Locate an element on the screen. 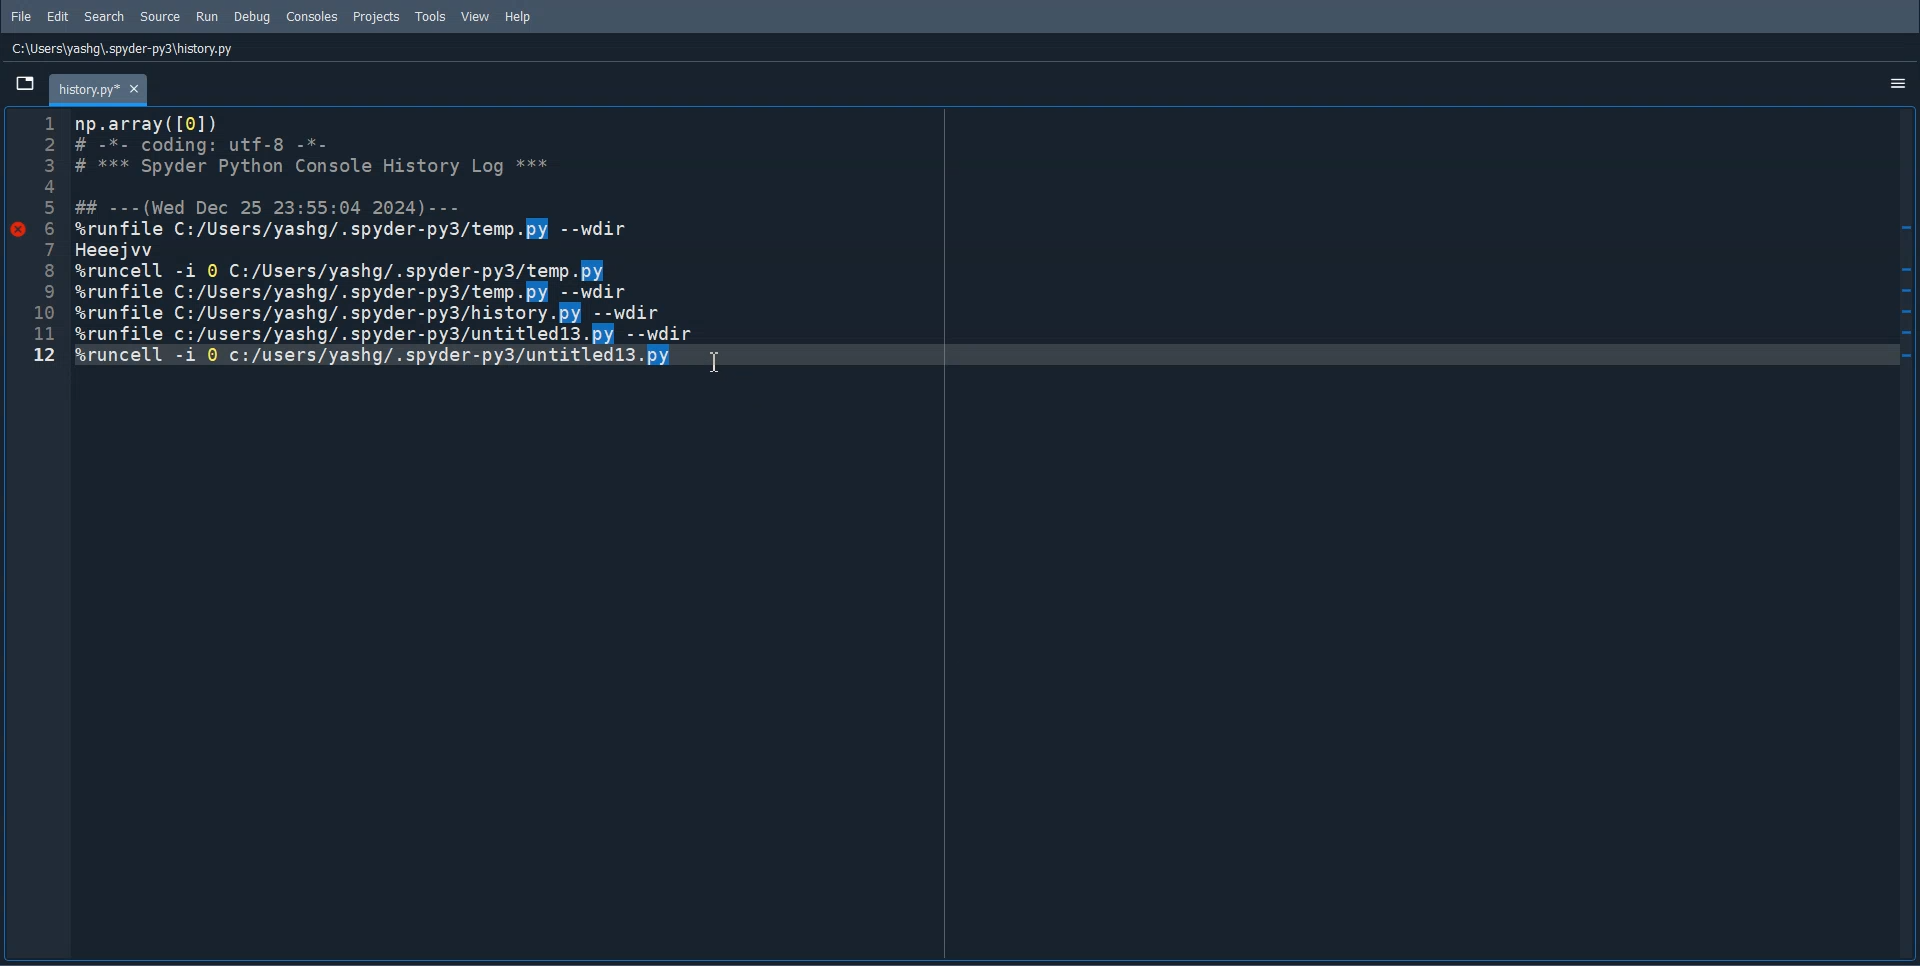 Image resolution: width=1920 pixels, height=966 pixels. Coding information is located at coordinates (384, 241).